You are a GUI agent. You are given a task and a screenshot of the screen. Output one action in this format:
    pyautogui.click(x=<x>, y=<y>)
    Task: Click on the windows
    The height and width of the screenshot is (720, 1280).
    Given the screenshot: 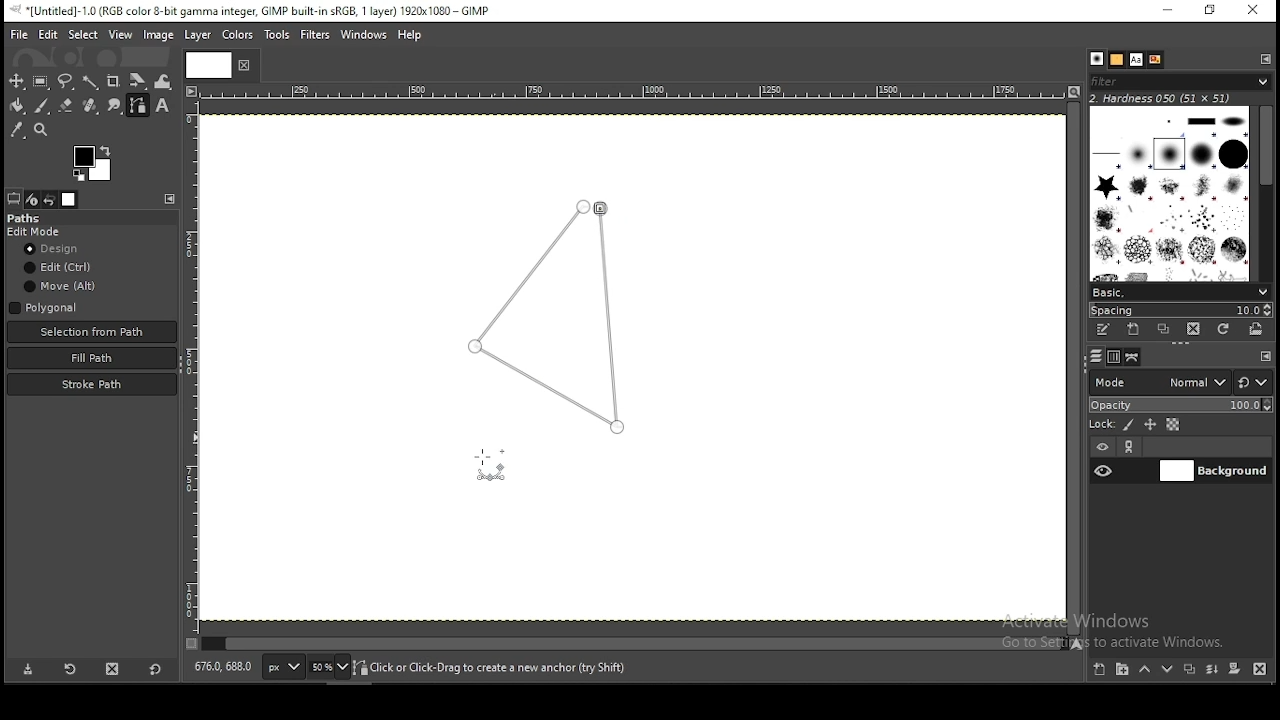 What is the action you would take?
    pyautogui.click(x=363, y=33)
    